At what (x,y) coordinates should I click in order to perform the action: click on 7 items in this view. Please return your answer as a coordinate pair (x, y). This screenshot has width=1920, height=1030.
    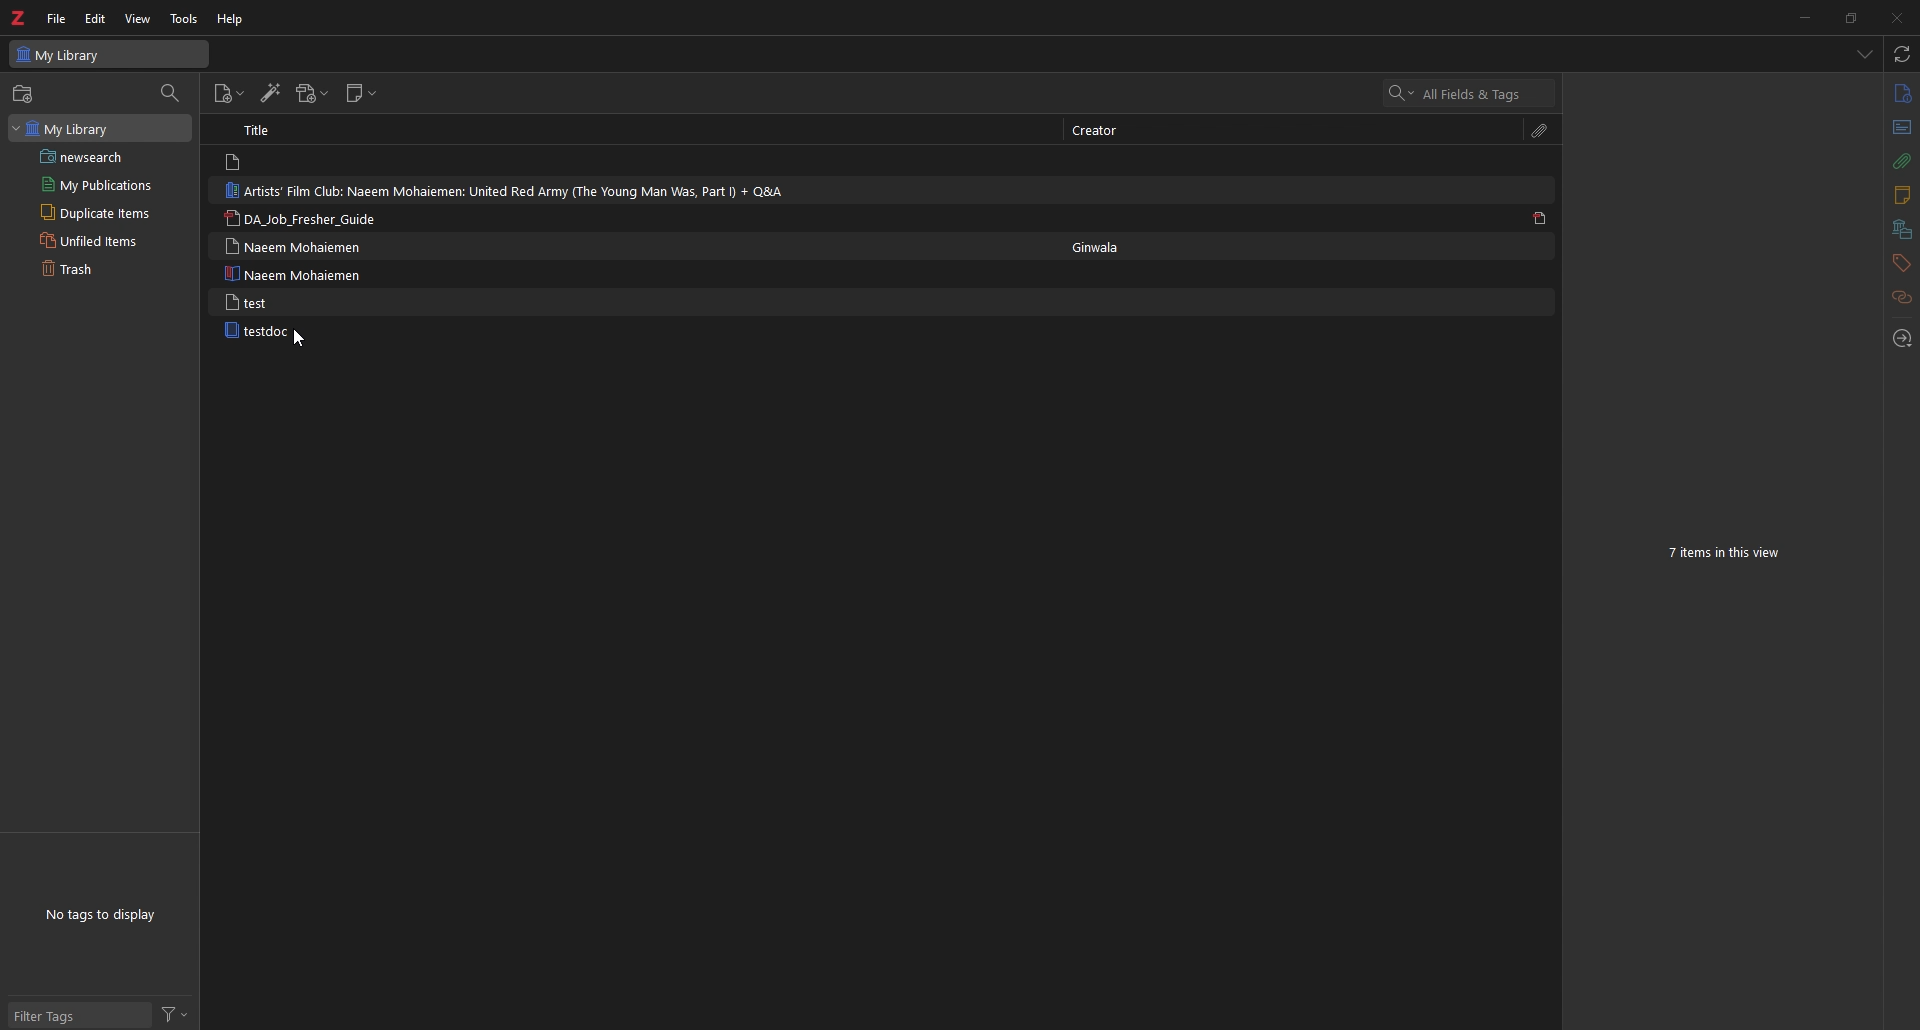
    Looking at the image, I should click on (1724, 550).